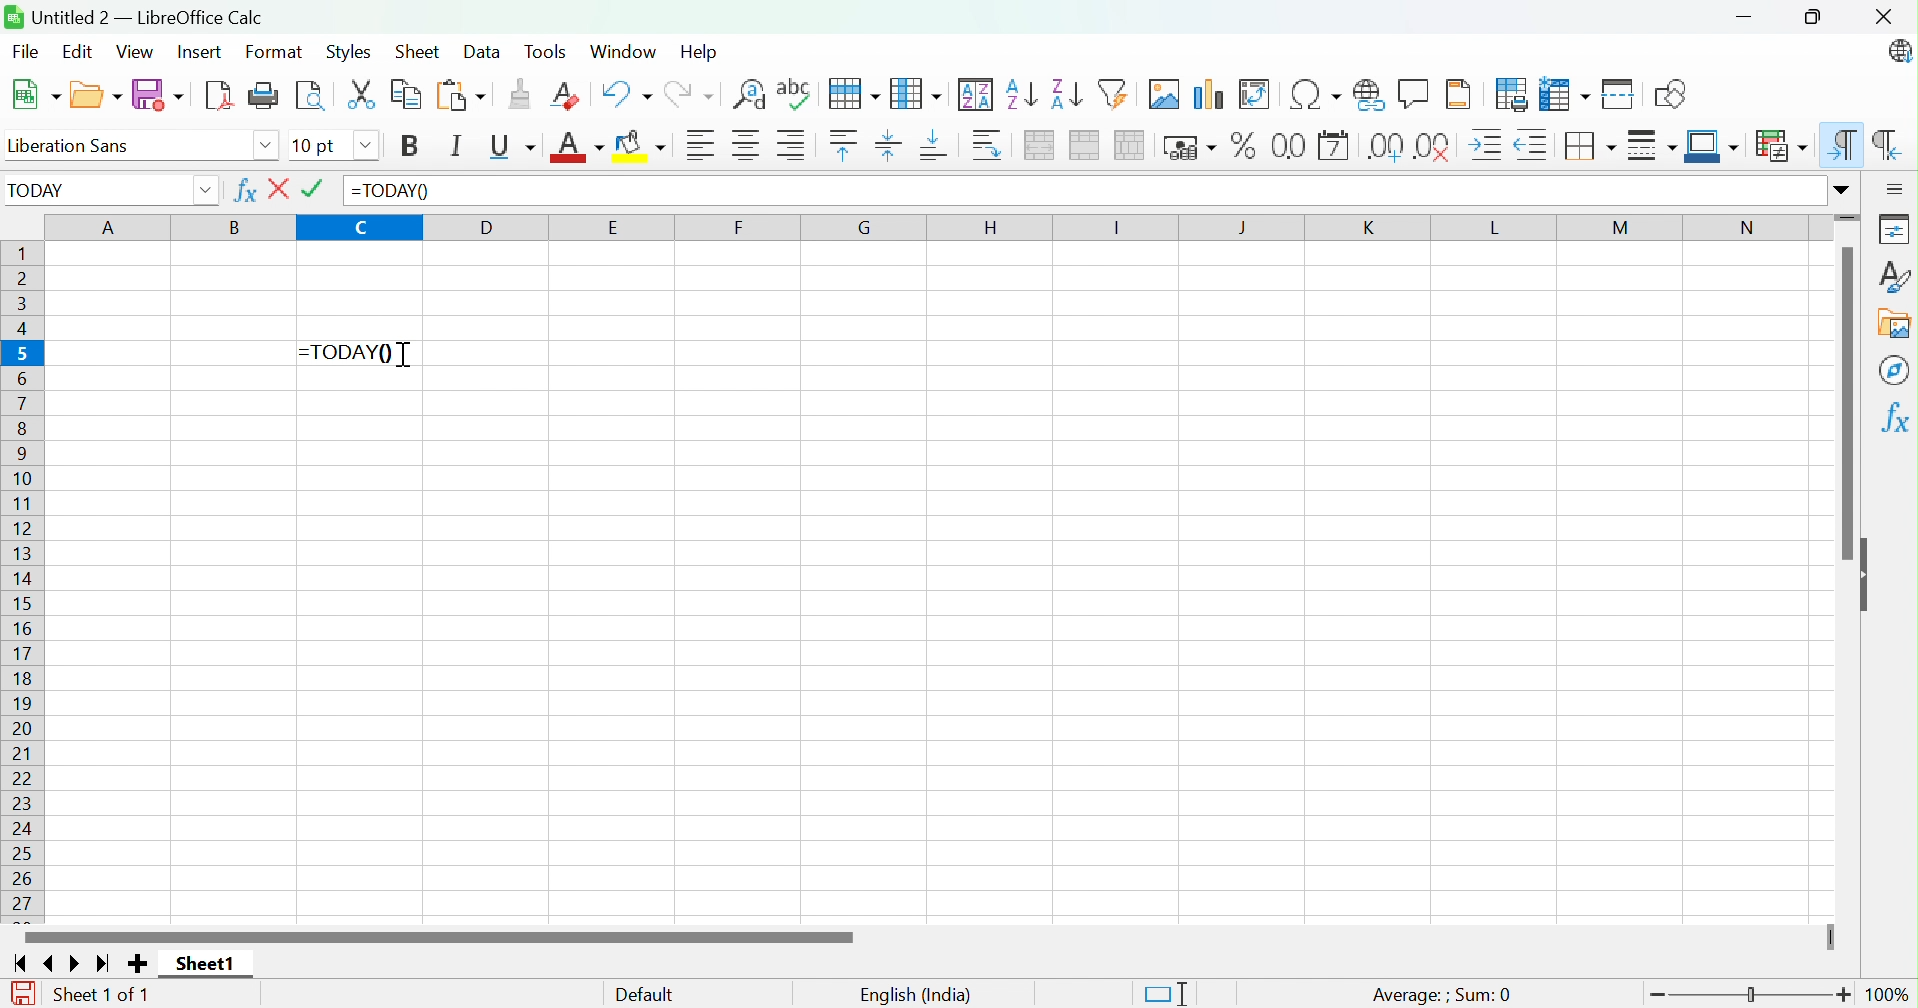  I want to click on File, so click(25, 55).